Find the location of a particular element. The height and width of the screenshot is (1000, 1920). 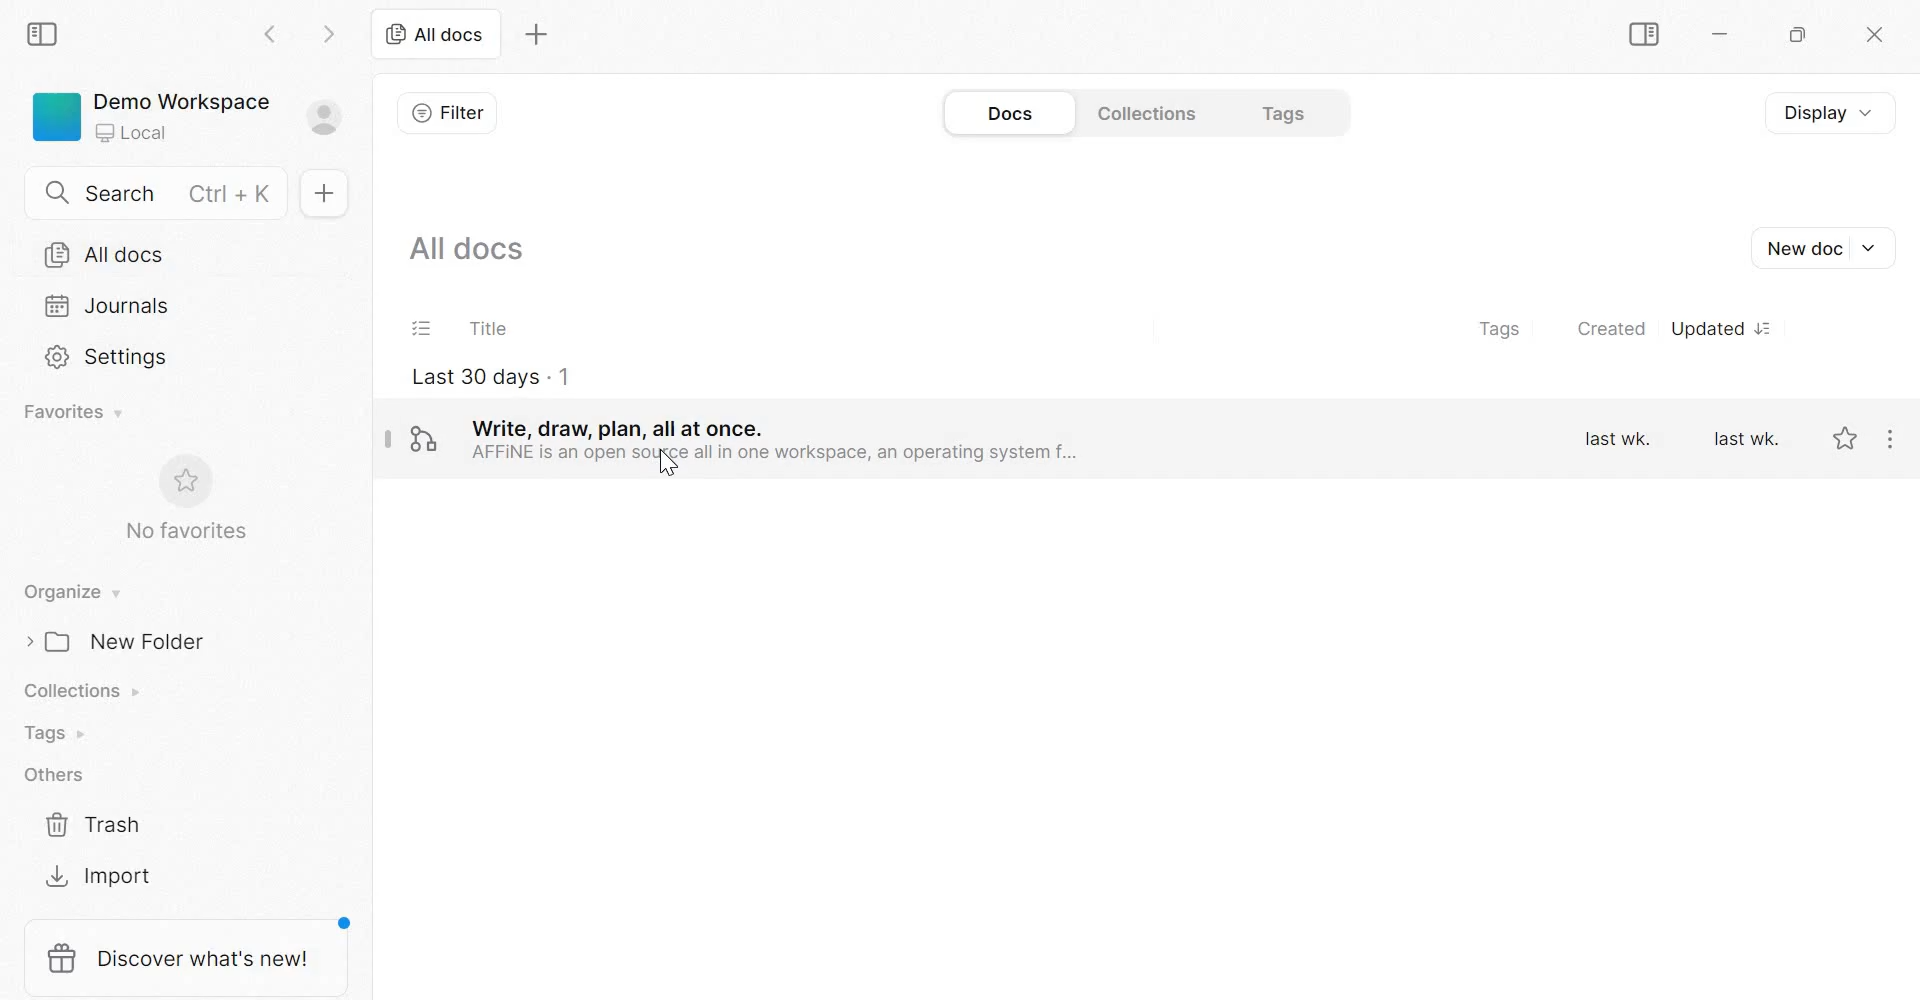

last wk. is located at coordinates (1619, 437).